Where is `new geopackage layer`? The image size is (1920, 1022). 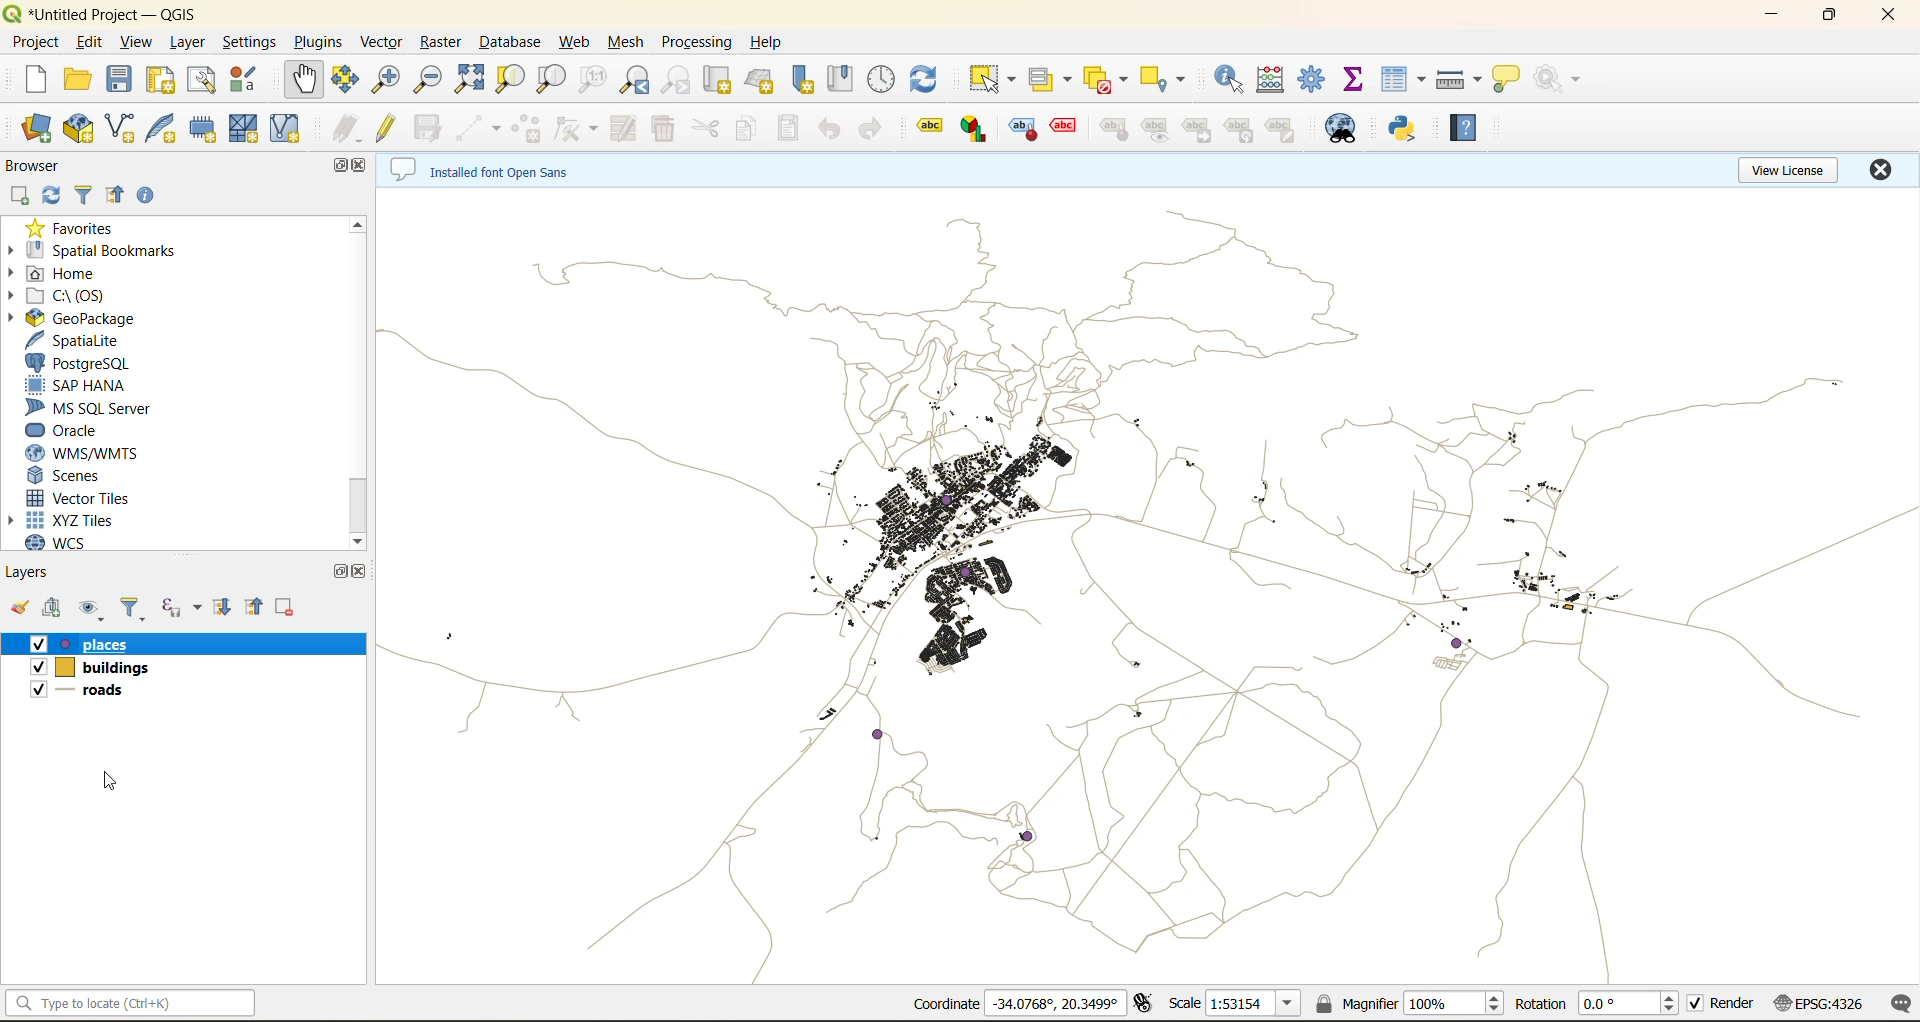
new geopackage layer is located at coordinates (79, 130).